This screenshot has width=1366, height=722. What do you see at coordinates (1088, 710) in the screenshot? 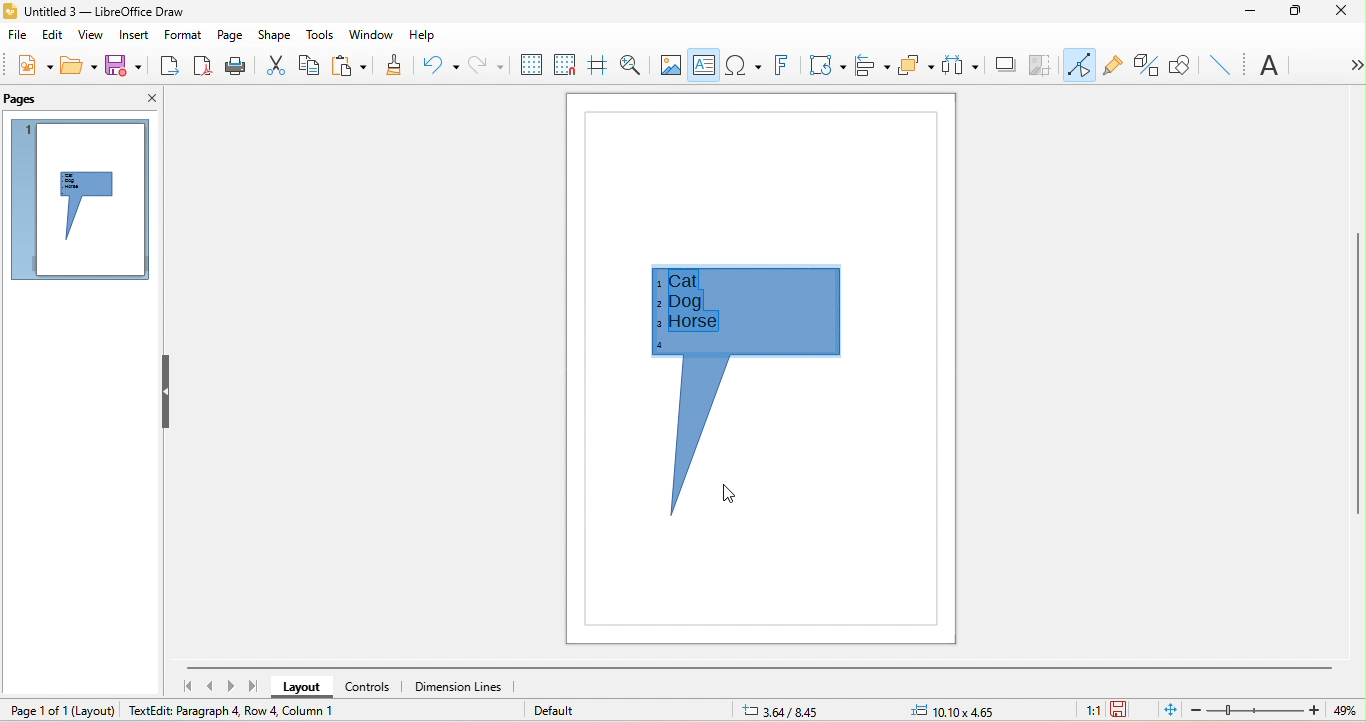
I see `1:1` at bounding box center [1088, 710].